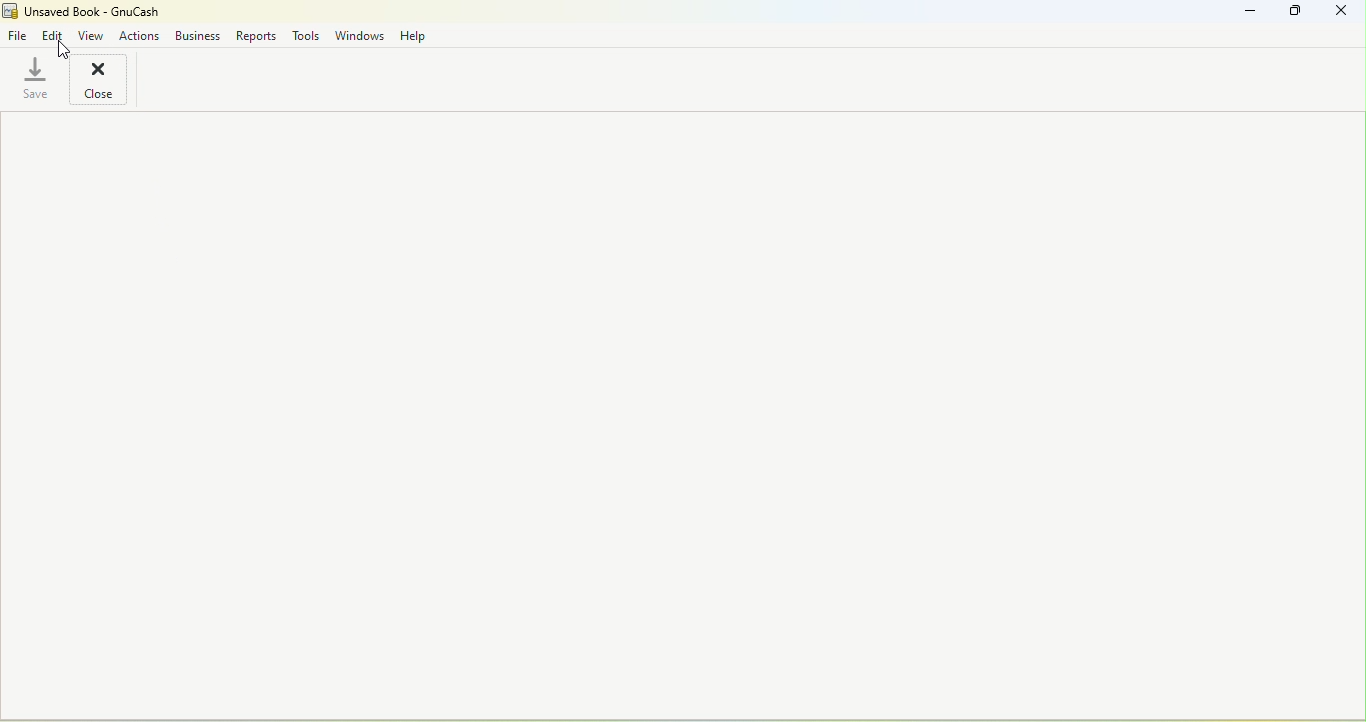 The image size is (1366, 722). Describe the element at coordinates (255, 35) in the screenshot. I see `Reports` at that location.